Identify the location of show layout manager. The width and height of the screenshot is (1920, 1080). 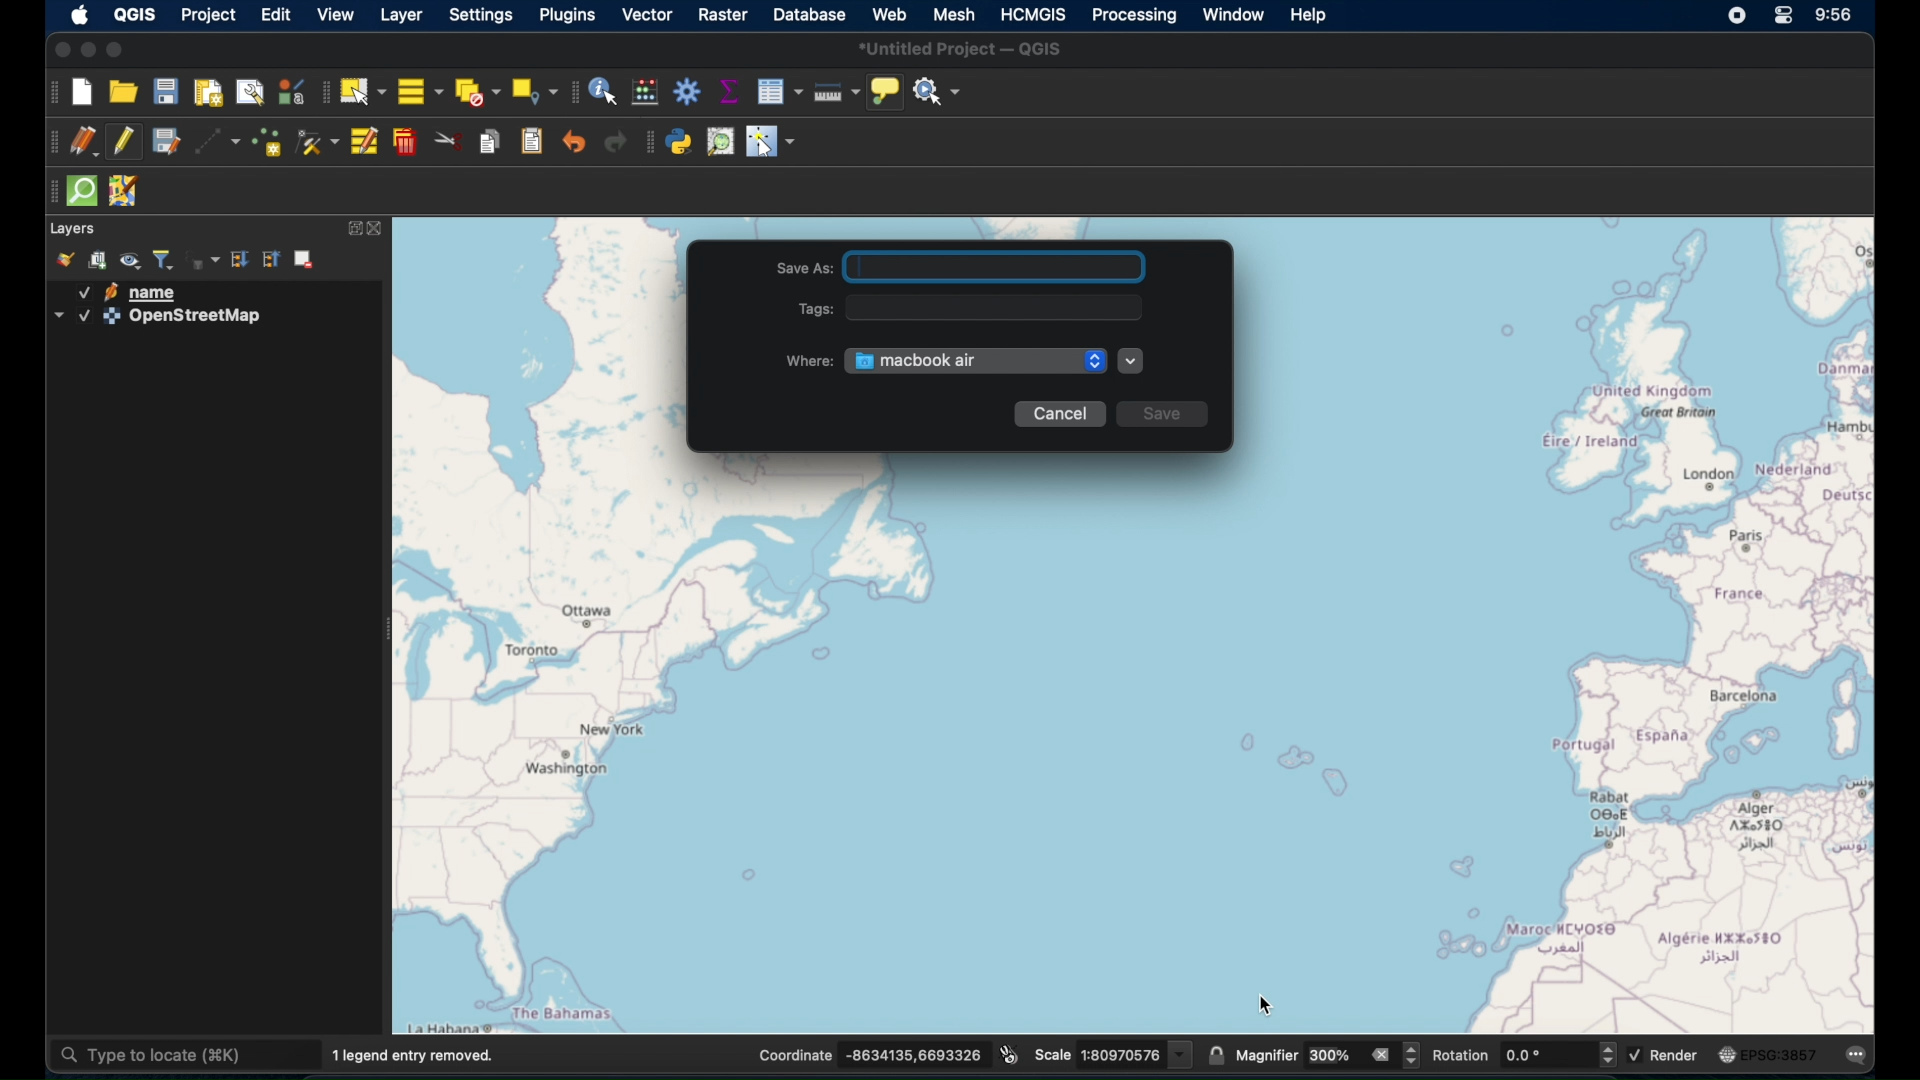
(251, 91).